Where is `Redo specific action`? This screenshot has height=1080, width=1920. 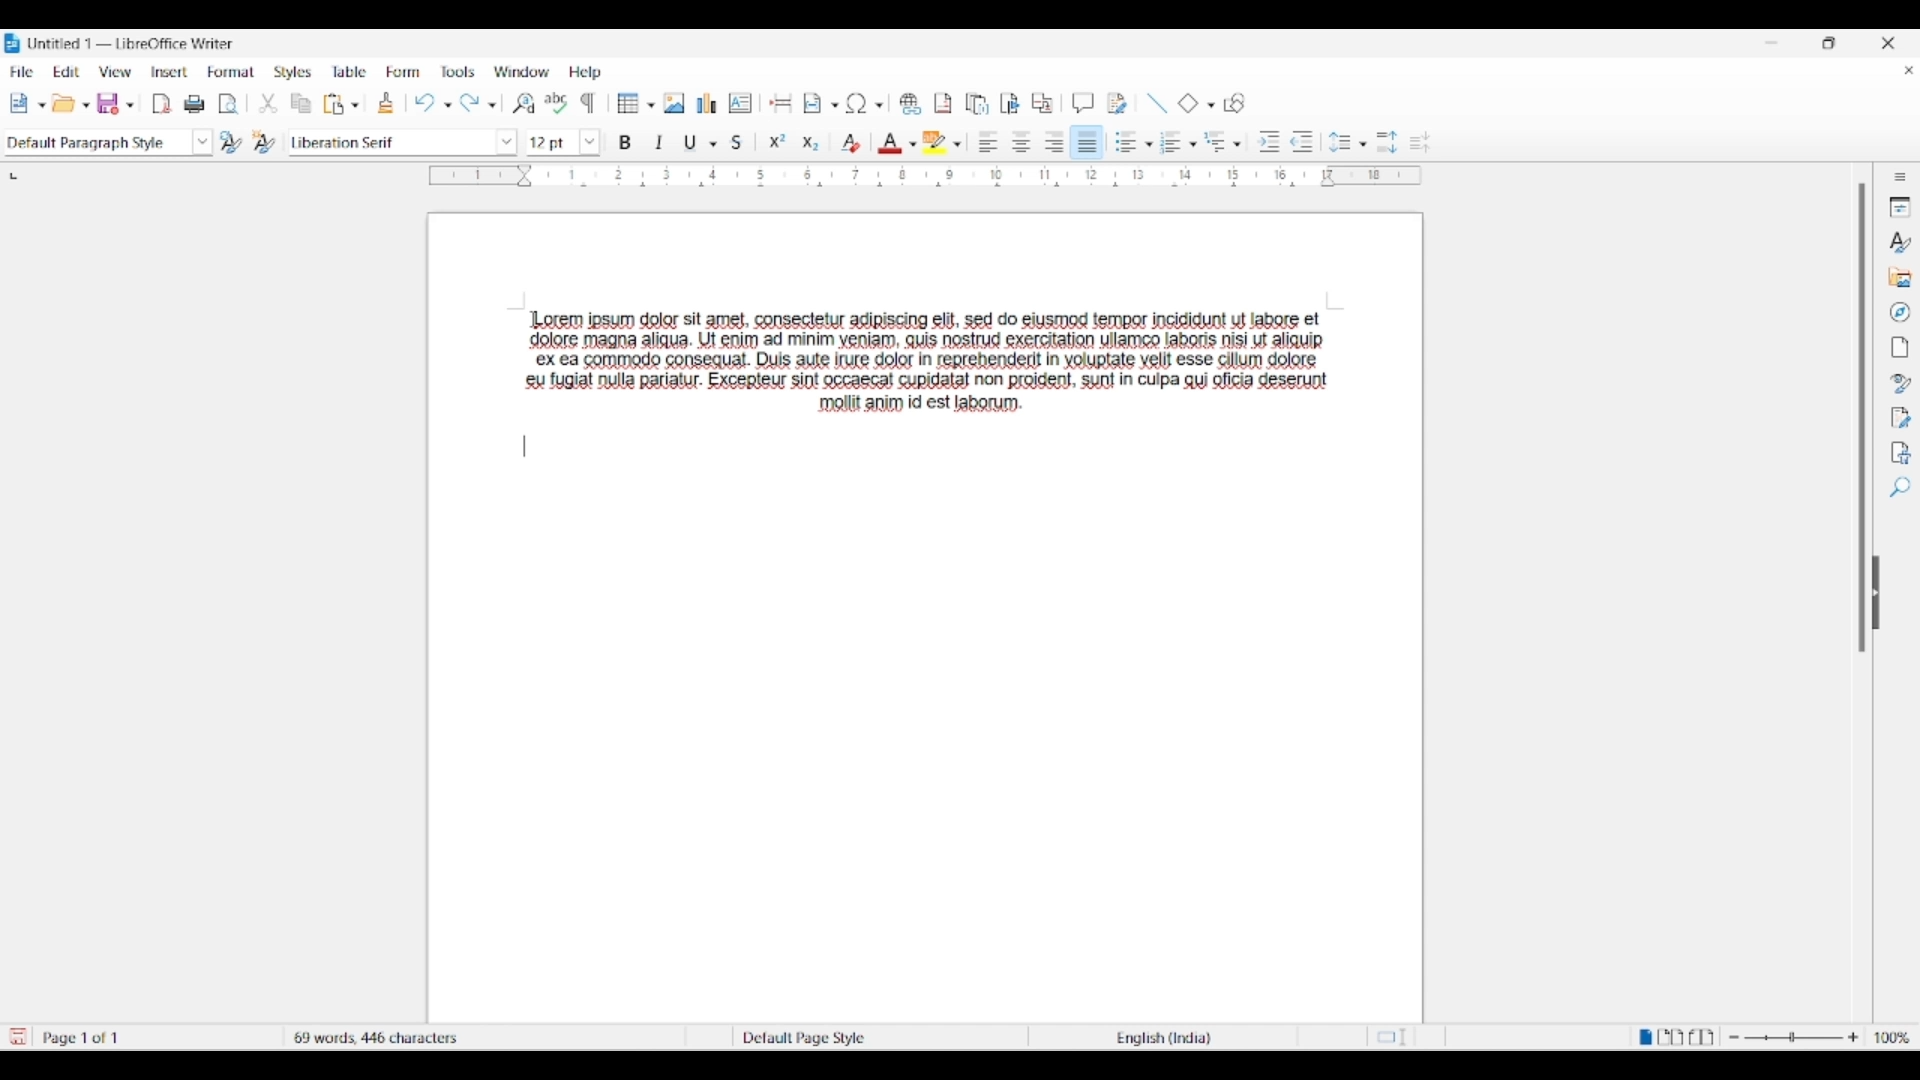 Redo specific action is located at coordinates (492, 106).